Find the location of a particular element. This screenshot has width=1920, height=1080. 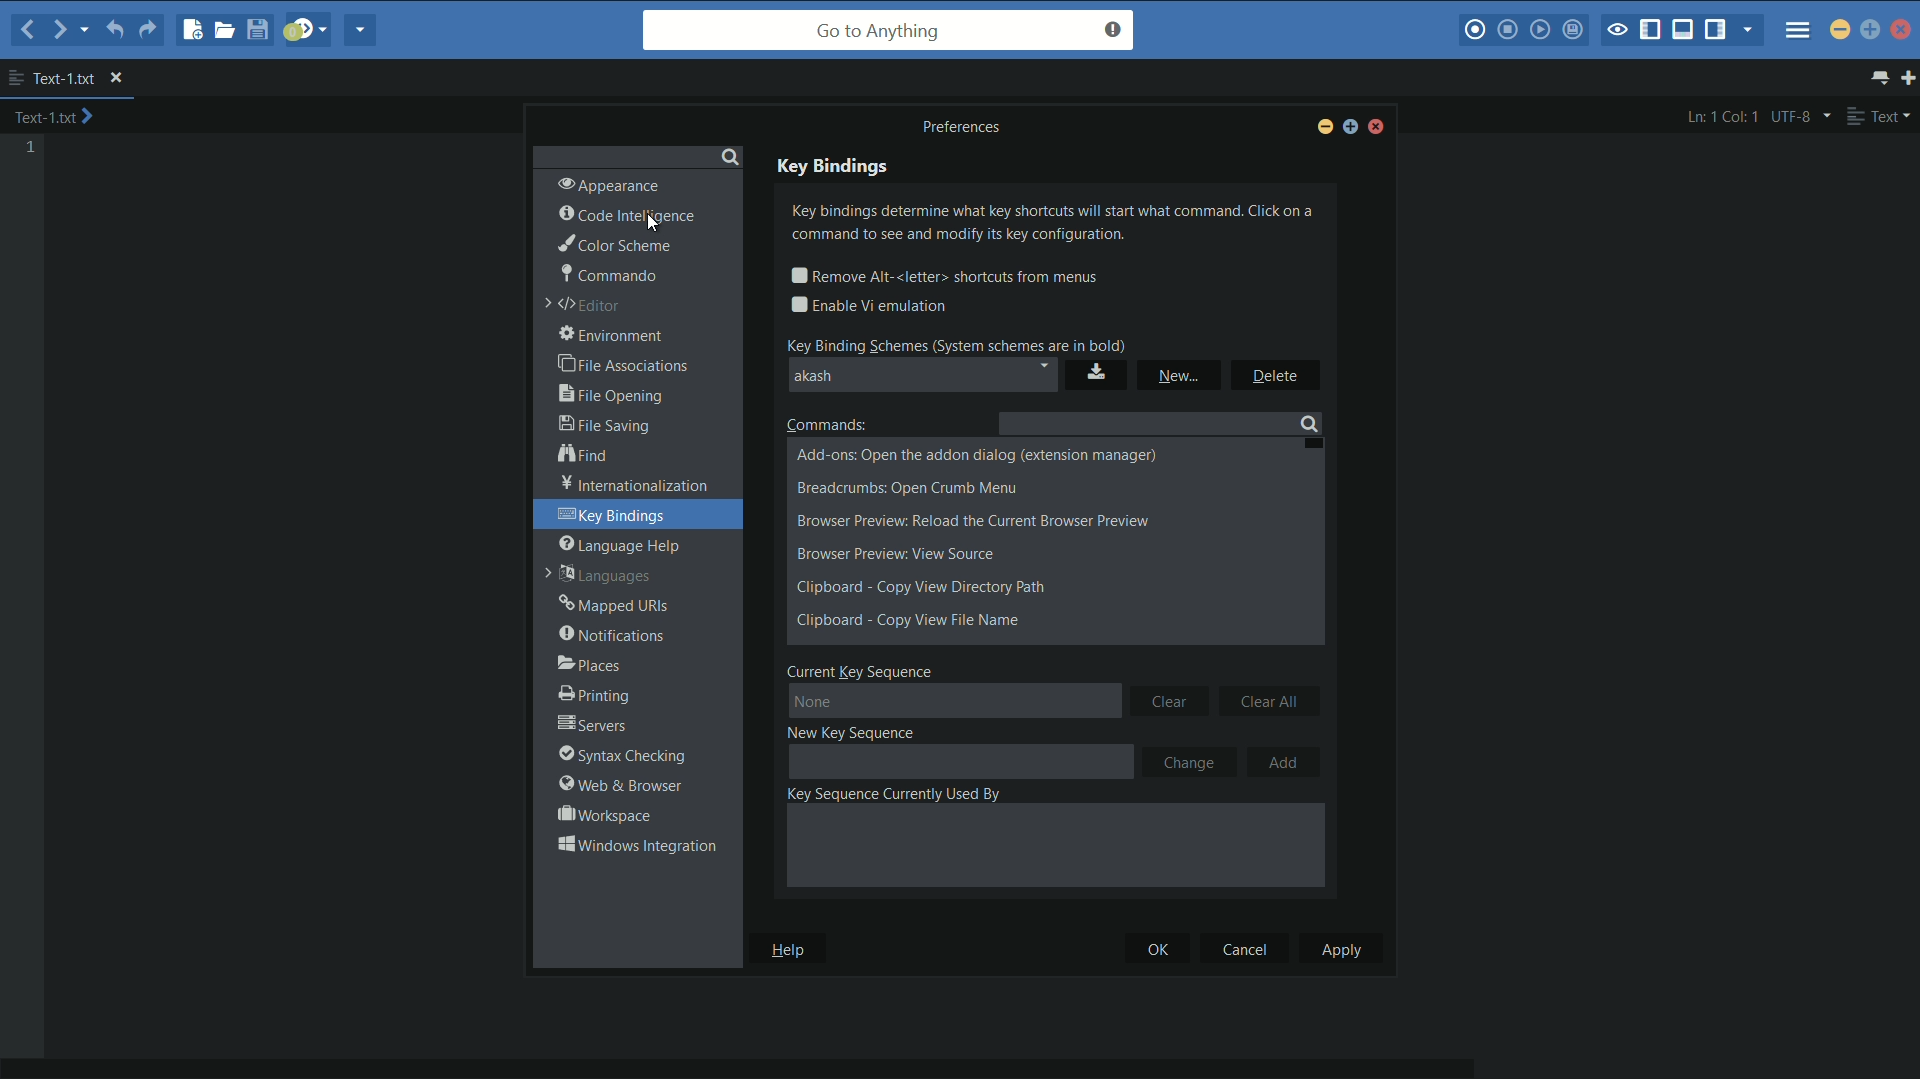

places is located at coordinates (590, 665).